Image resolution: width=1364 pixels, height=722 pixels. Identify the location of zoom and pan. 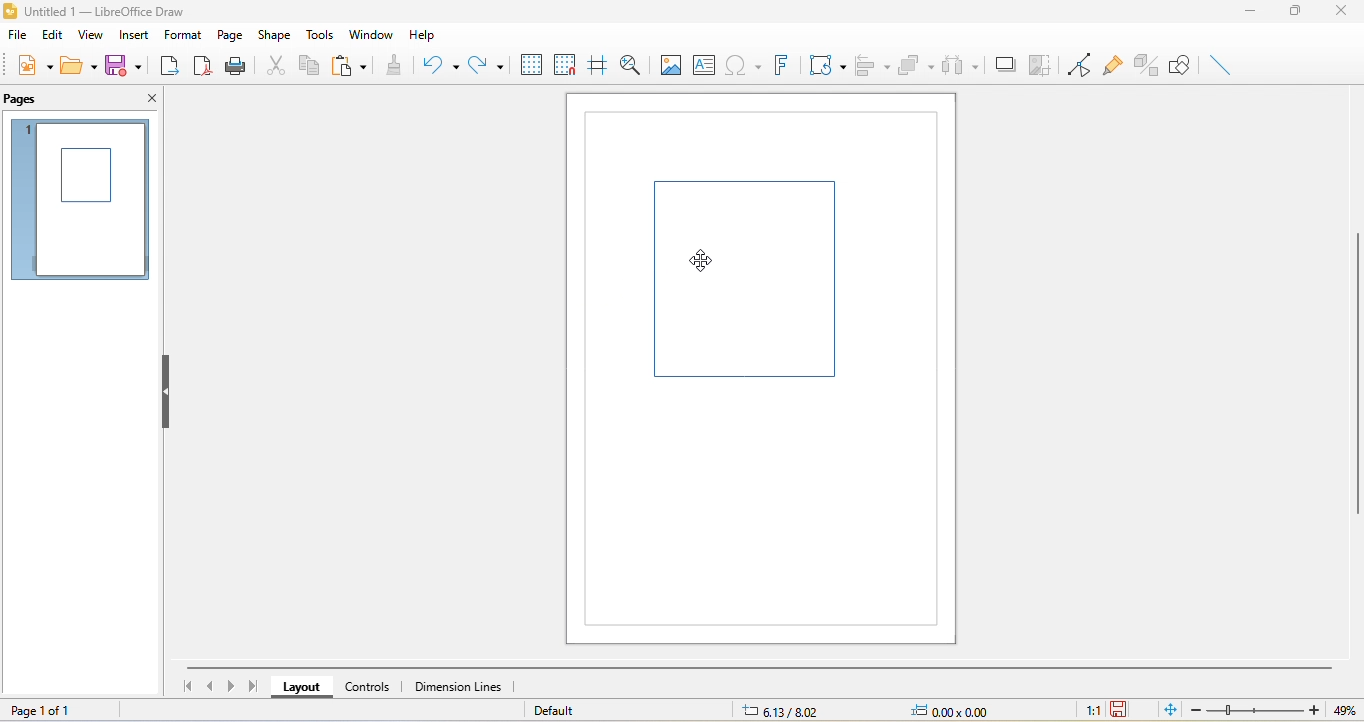
(635, 65).